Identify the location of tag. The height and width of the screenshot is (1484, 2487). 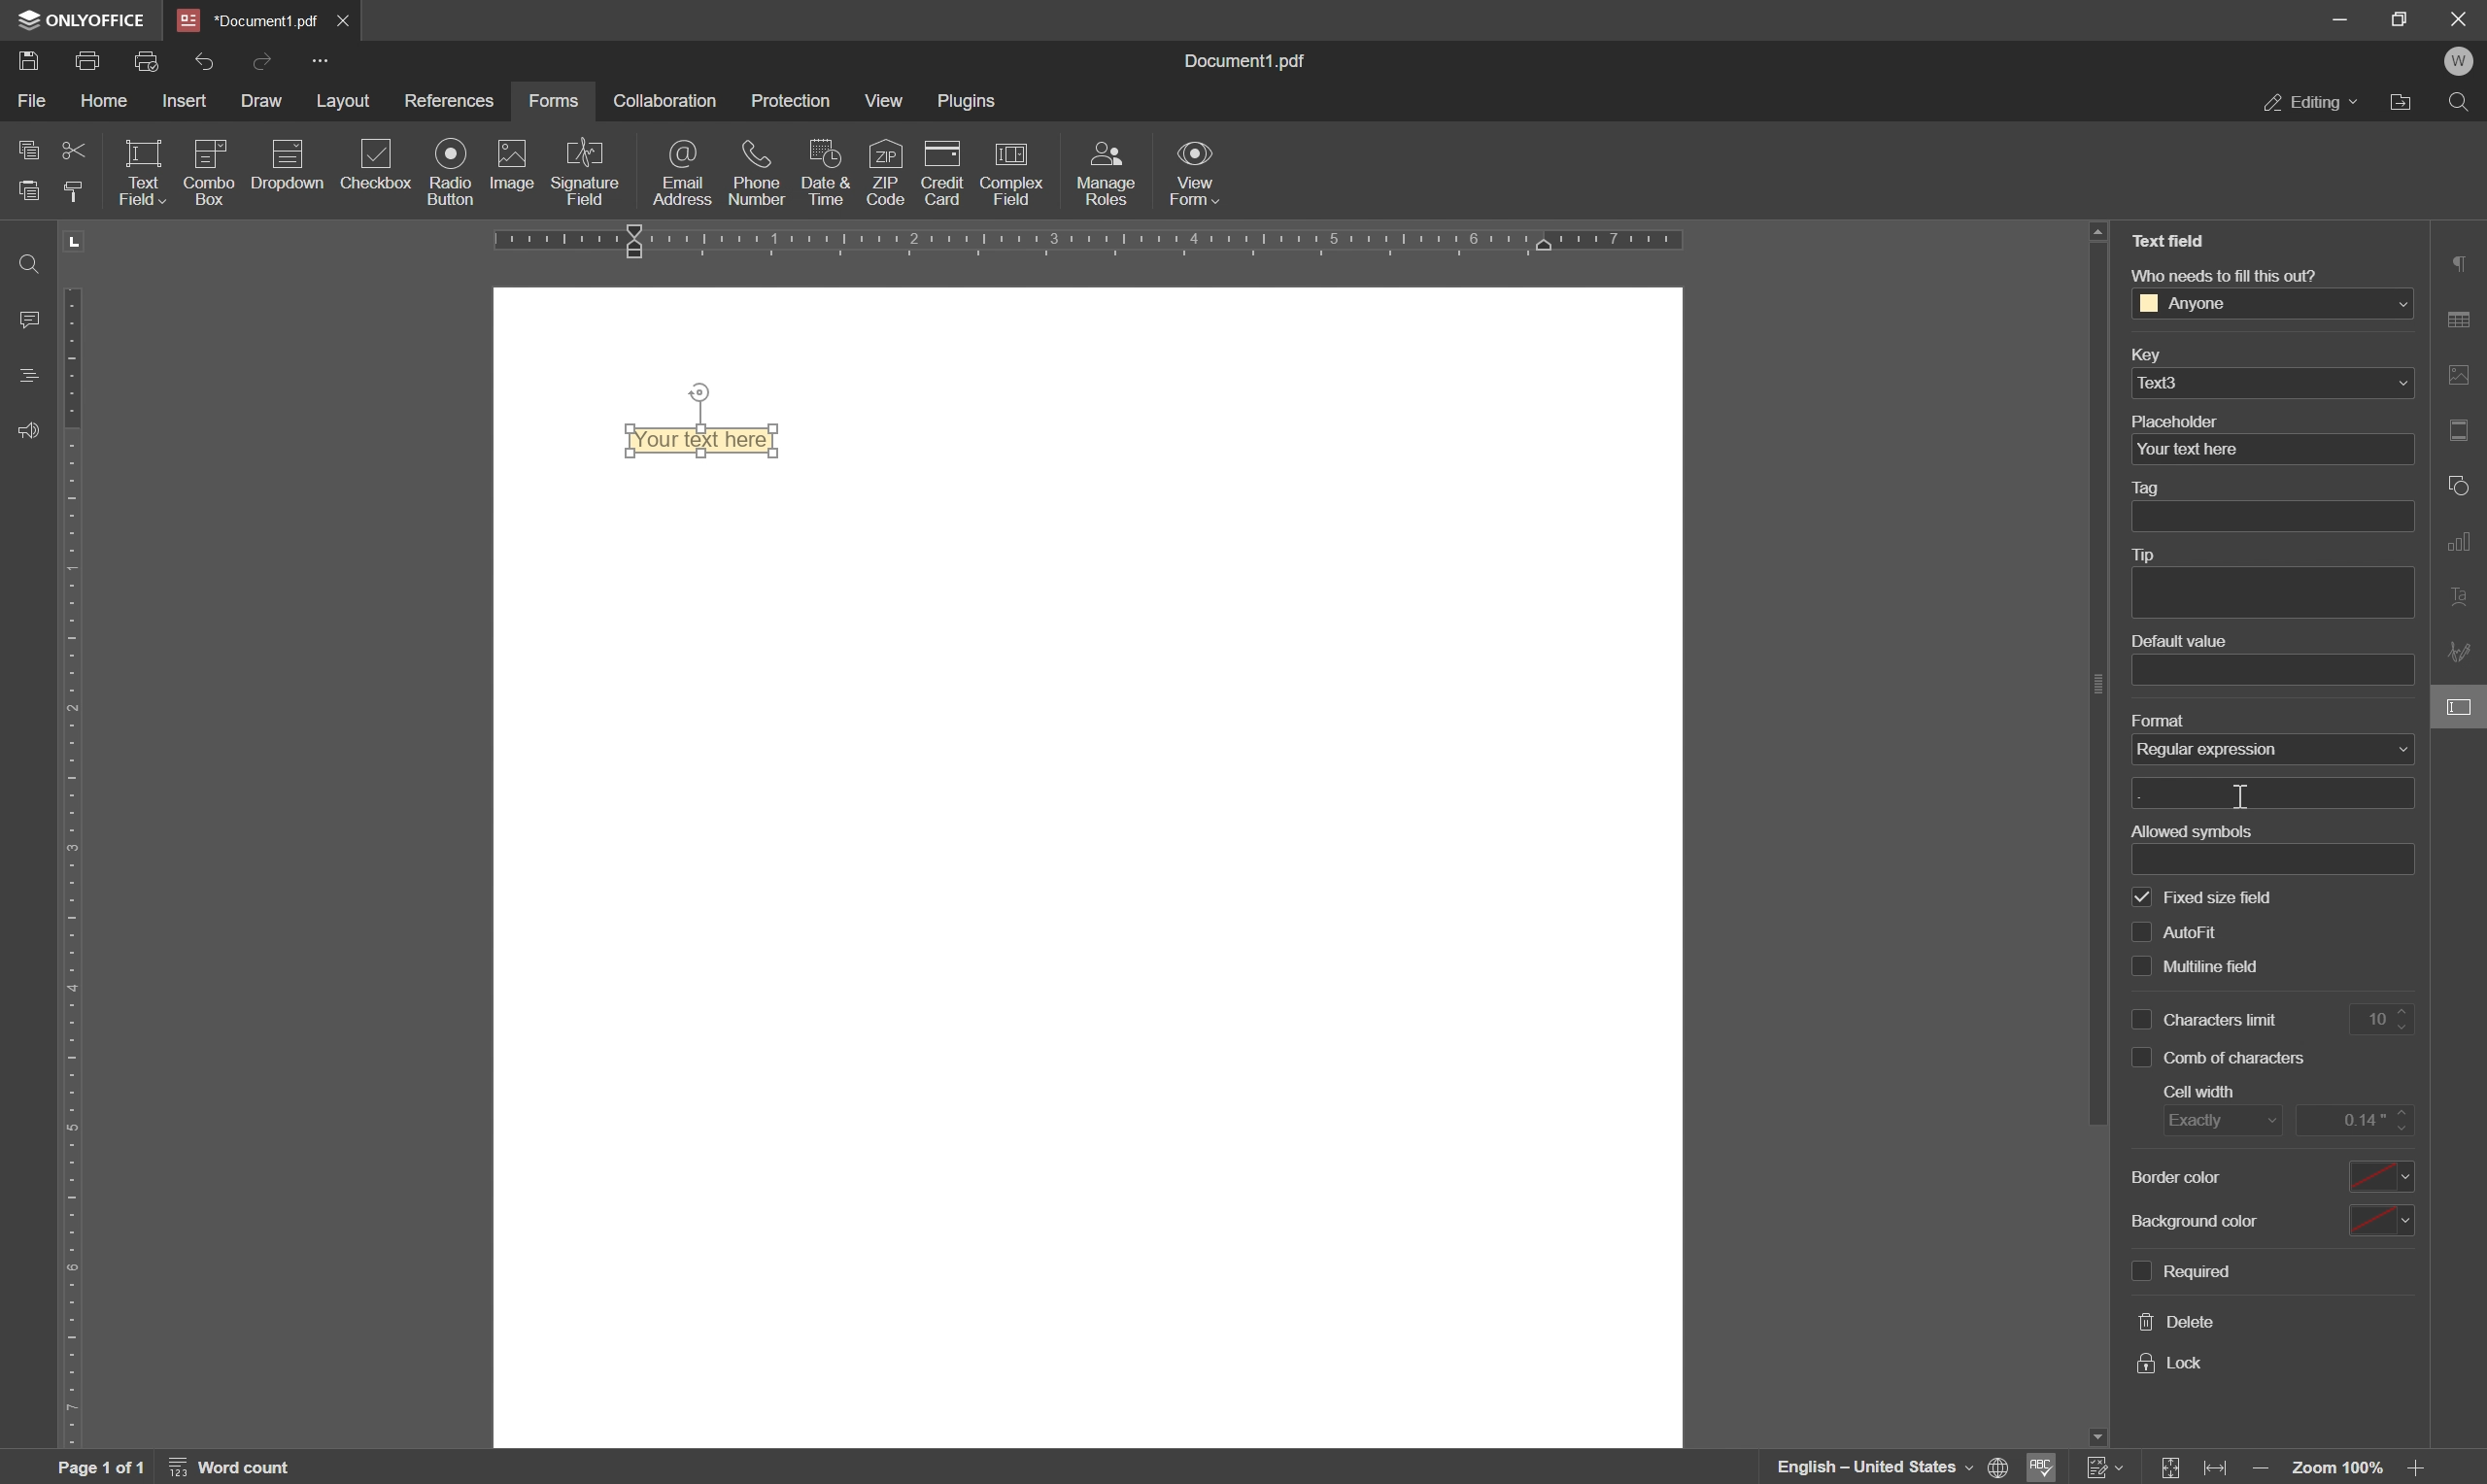
(2151, 489).